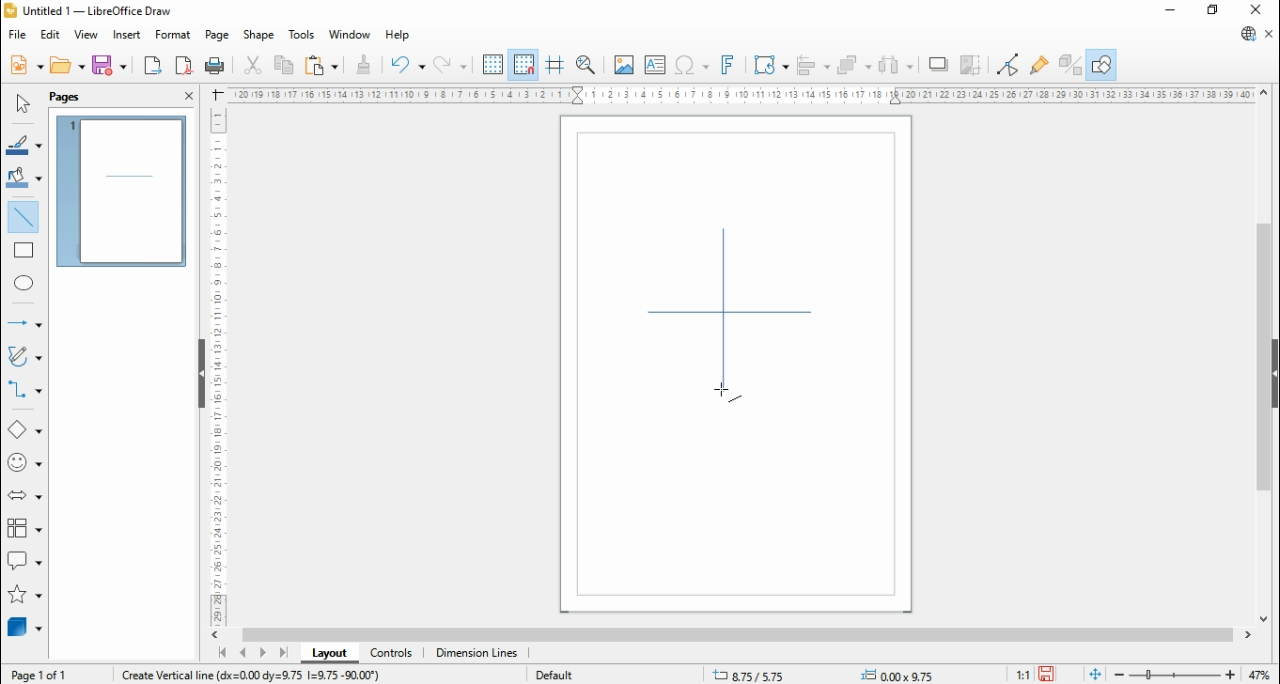 The height and width of the screenshot is (684, 1280). What do you see at coordinates (723, 312) in the screenshot?
I see `new line` at bounding box center [723, 312].